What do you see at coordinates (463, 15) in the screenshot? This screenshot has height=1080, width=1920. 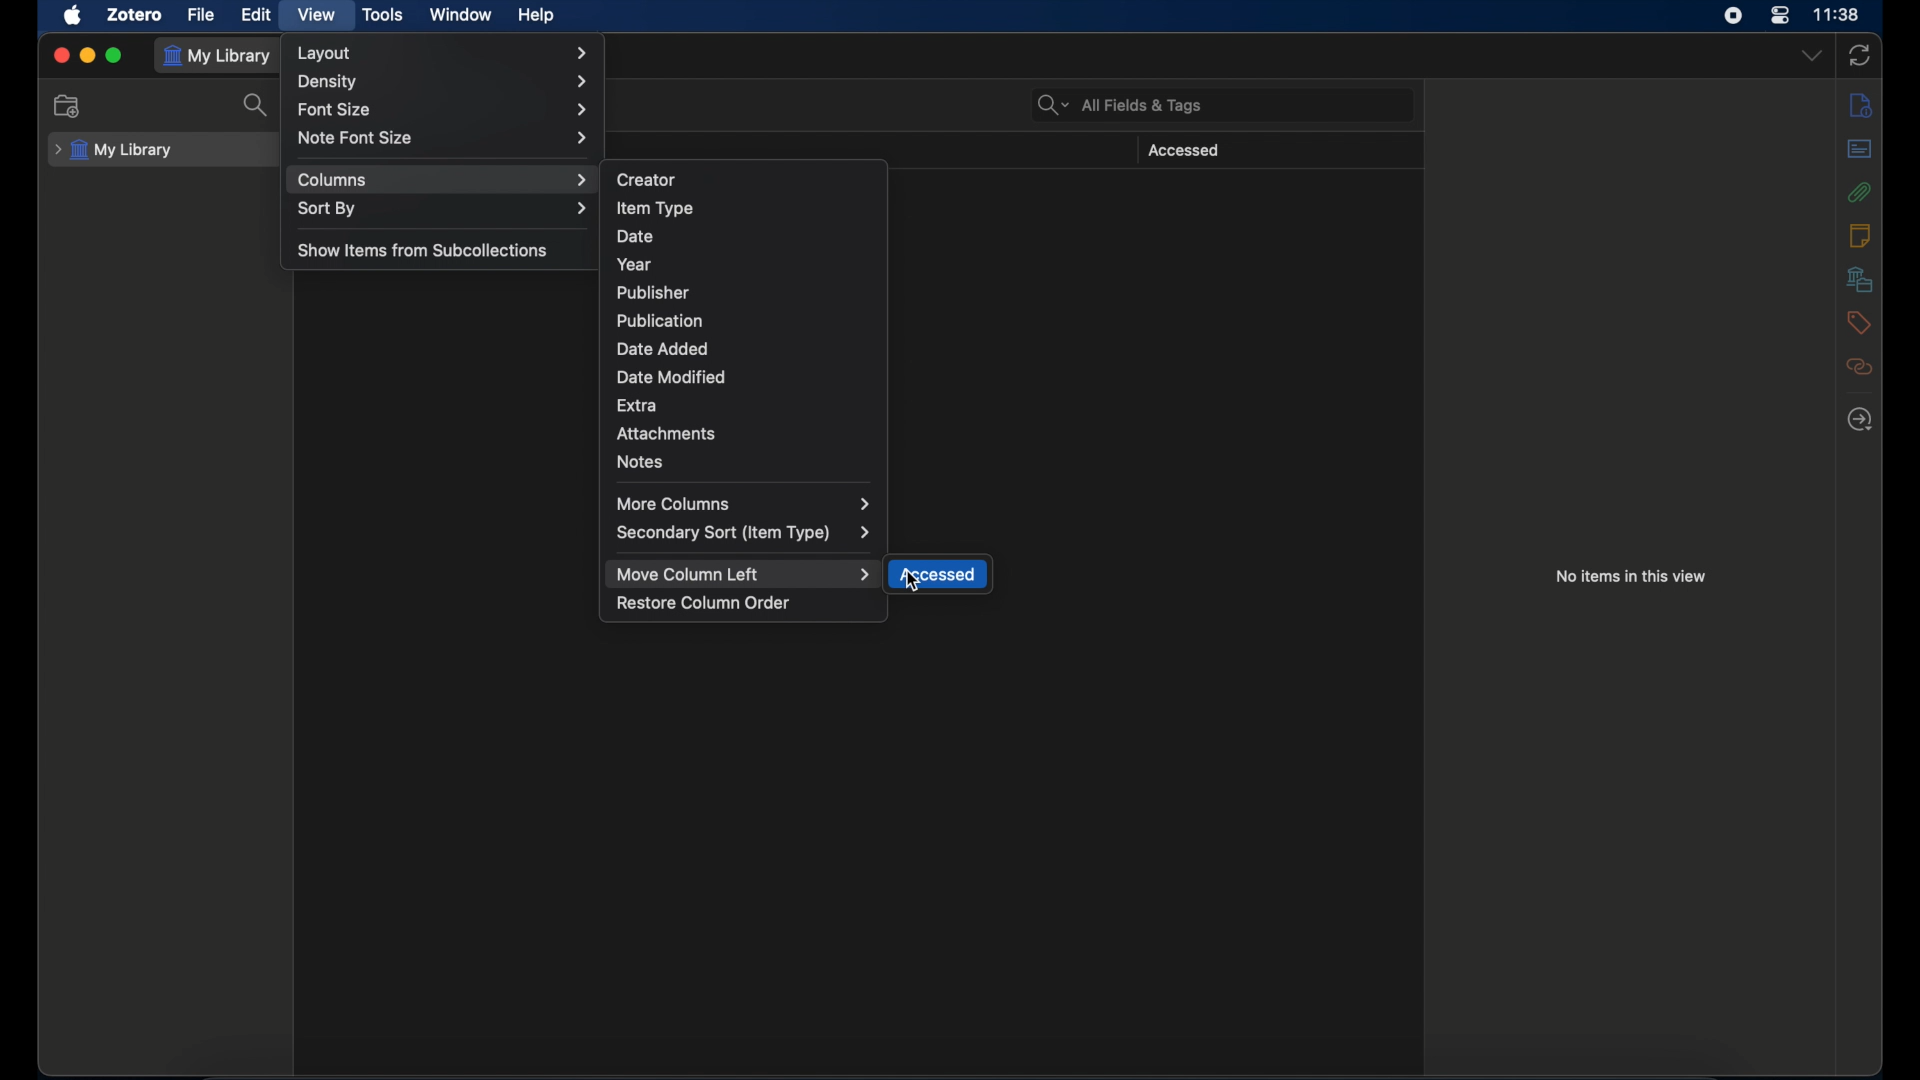 I see `window` at bounding box center [463, 15].